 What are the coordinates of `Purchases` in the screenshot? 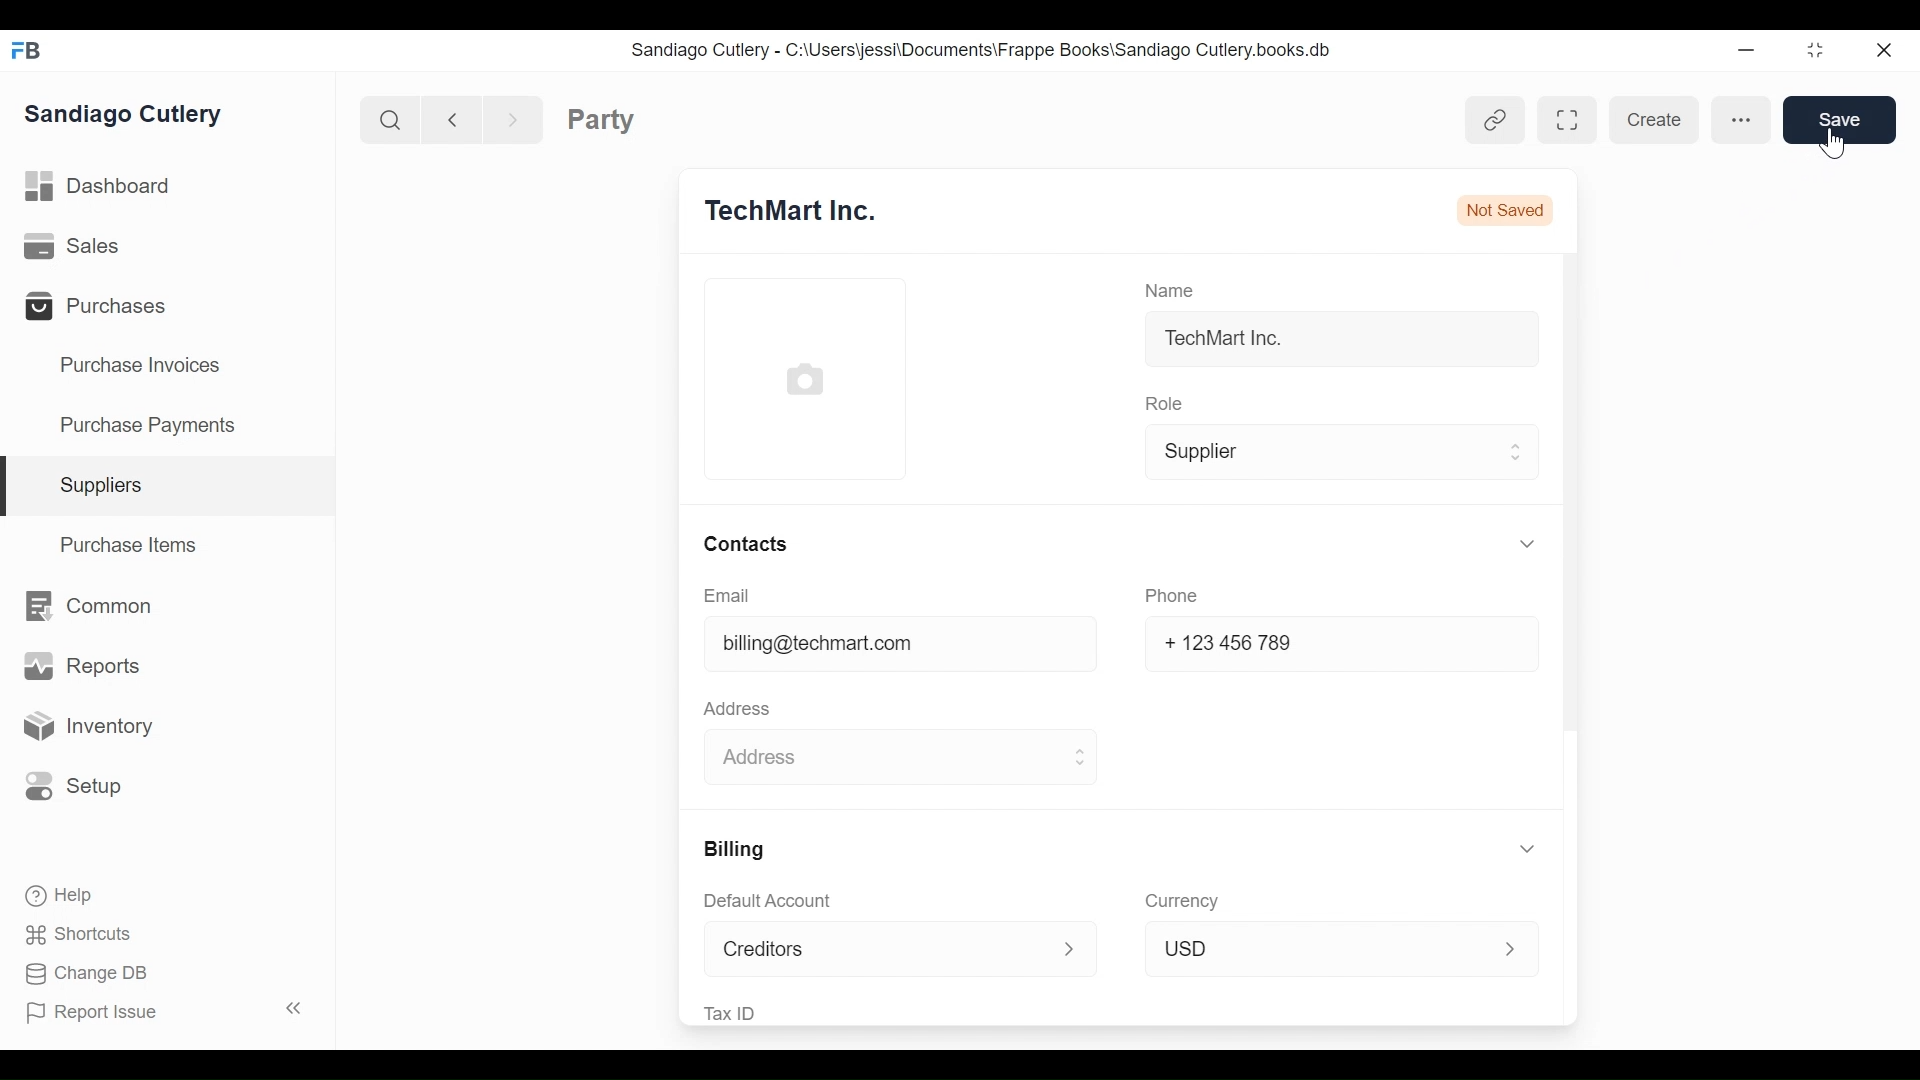 It's located at (108, 309).